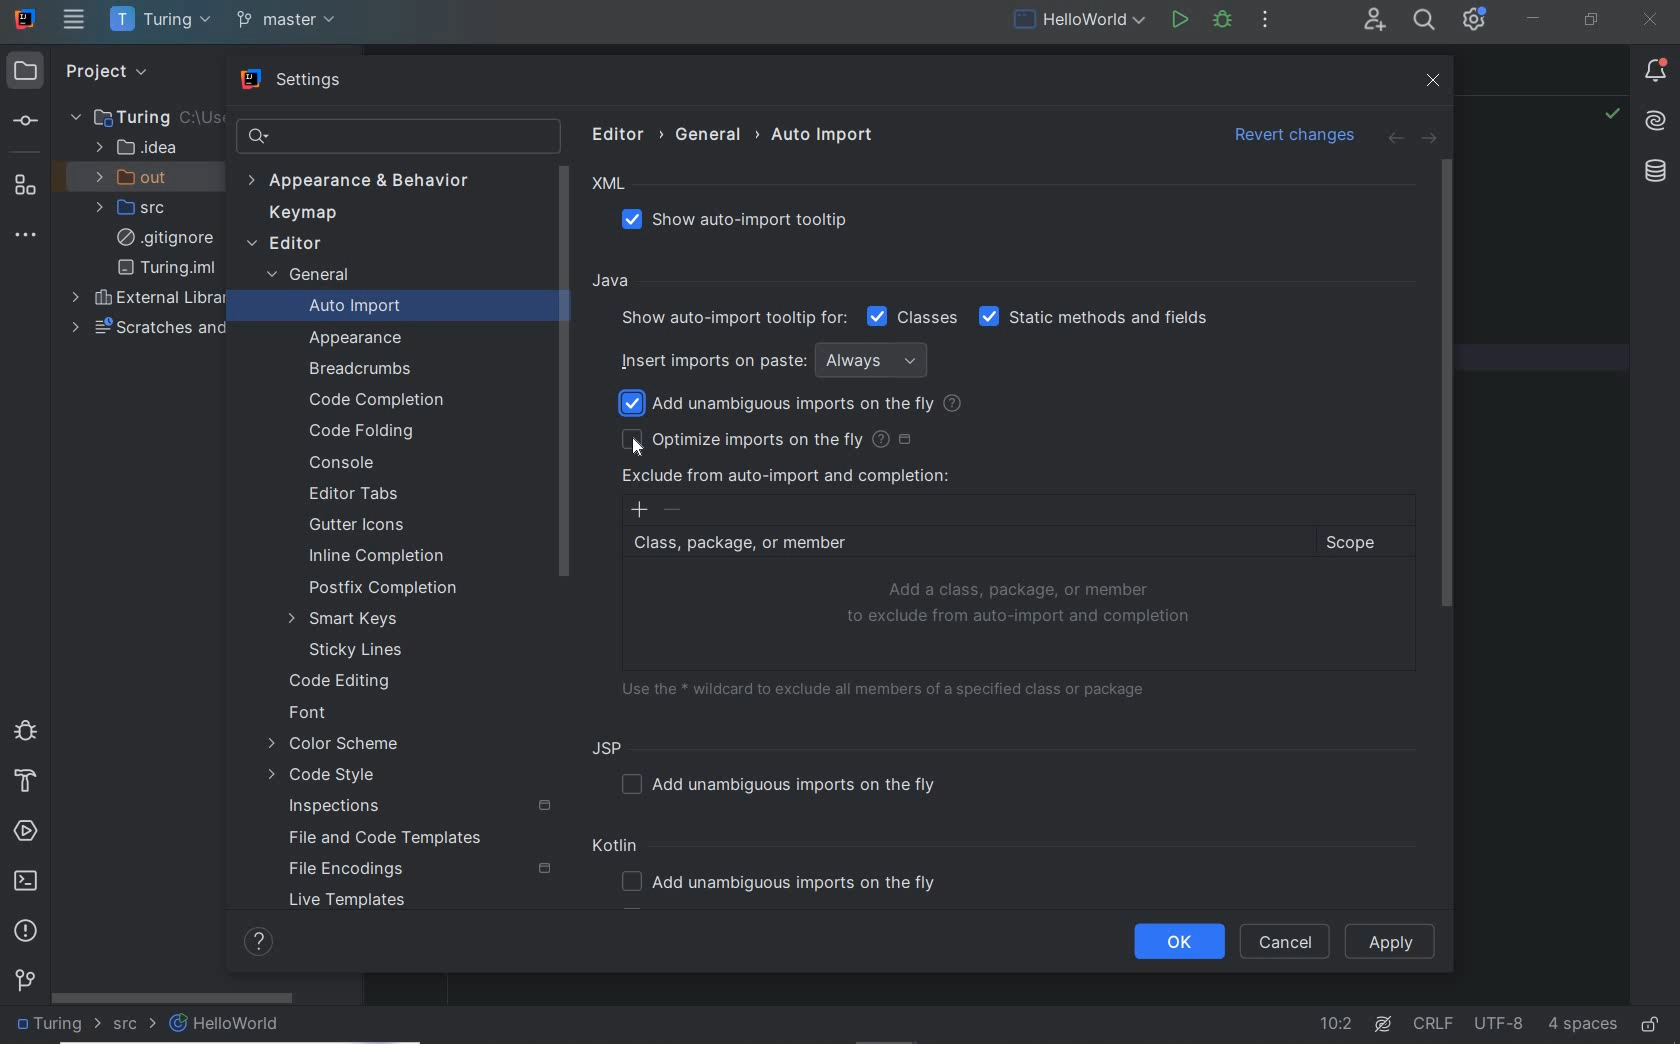  What do you see at coordinates (891, 687) in the screenshot?
I see `USE WILDCARD TO EXCLUDE ALL MEMBERS INFORMATION` at bounding box center [891, 687].